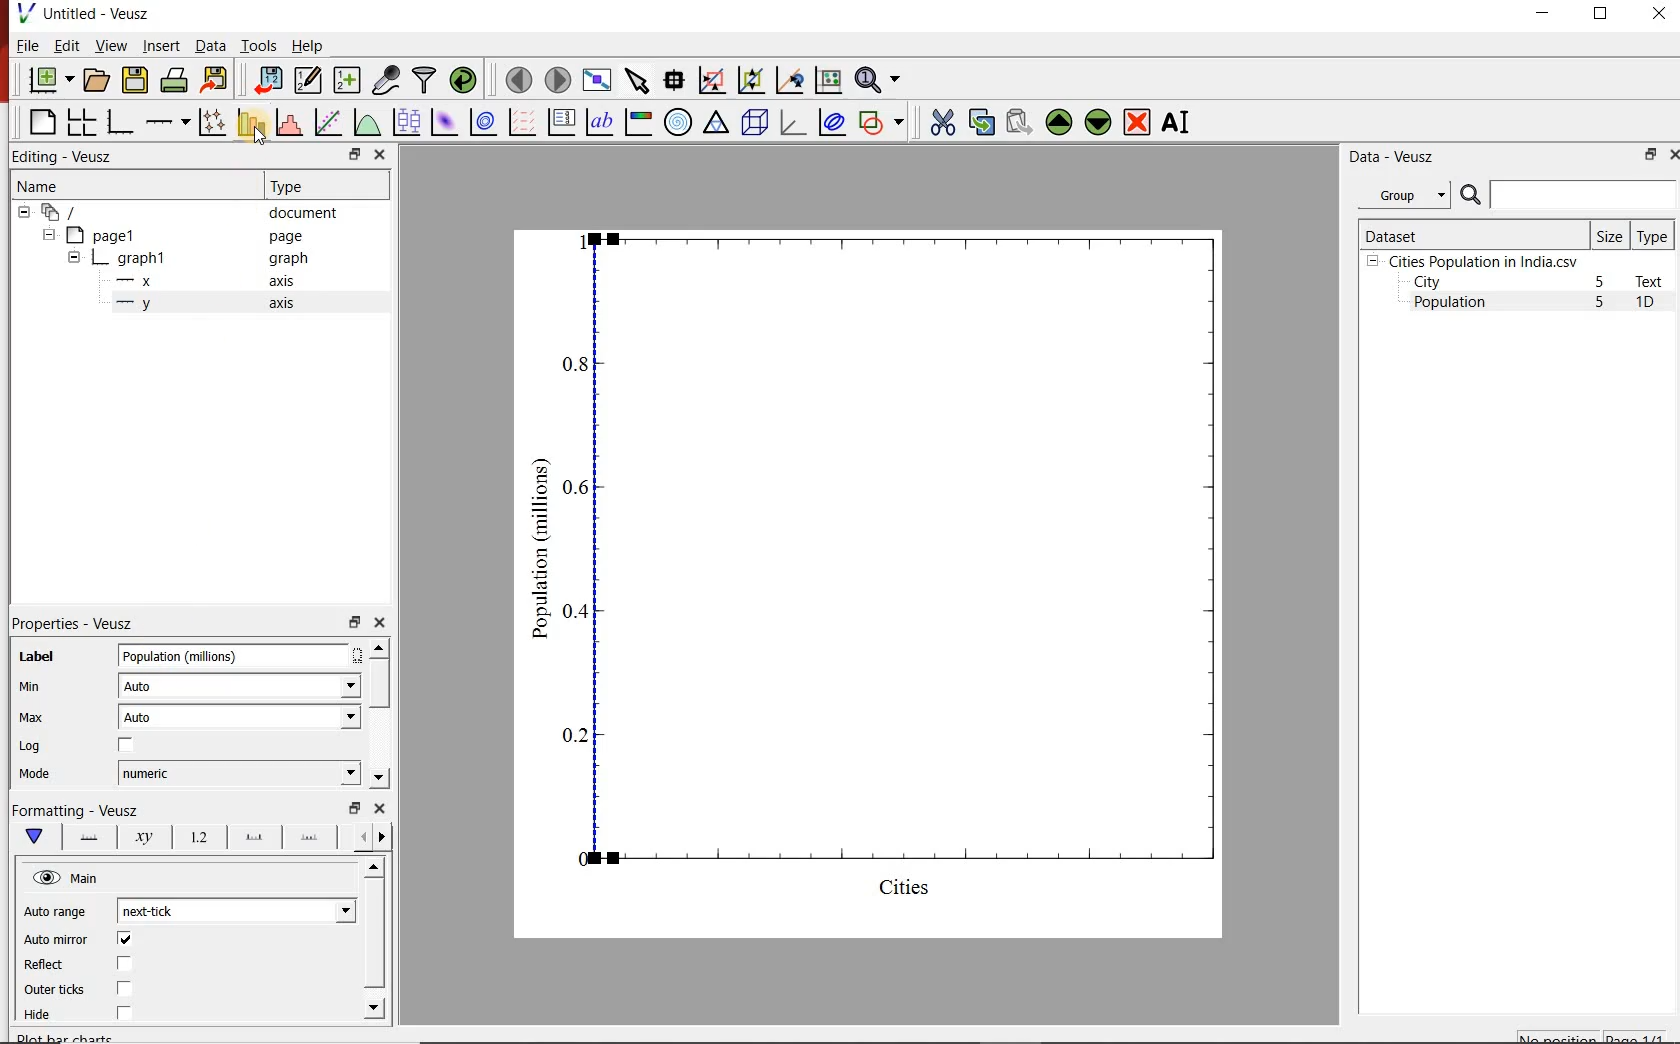 The width and height of the screenshot is (1680, 1044). Describe the element at coordinates (1388, 156) in the screenshot. I see `Data - Veusz` at that location.